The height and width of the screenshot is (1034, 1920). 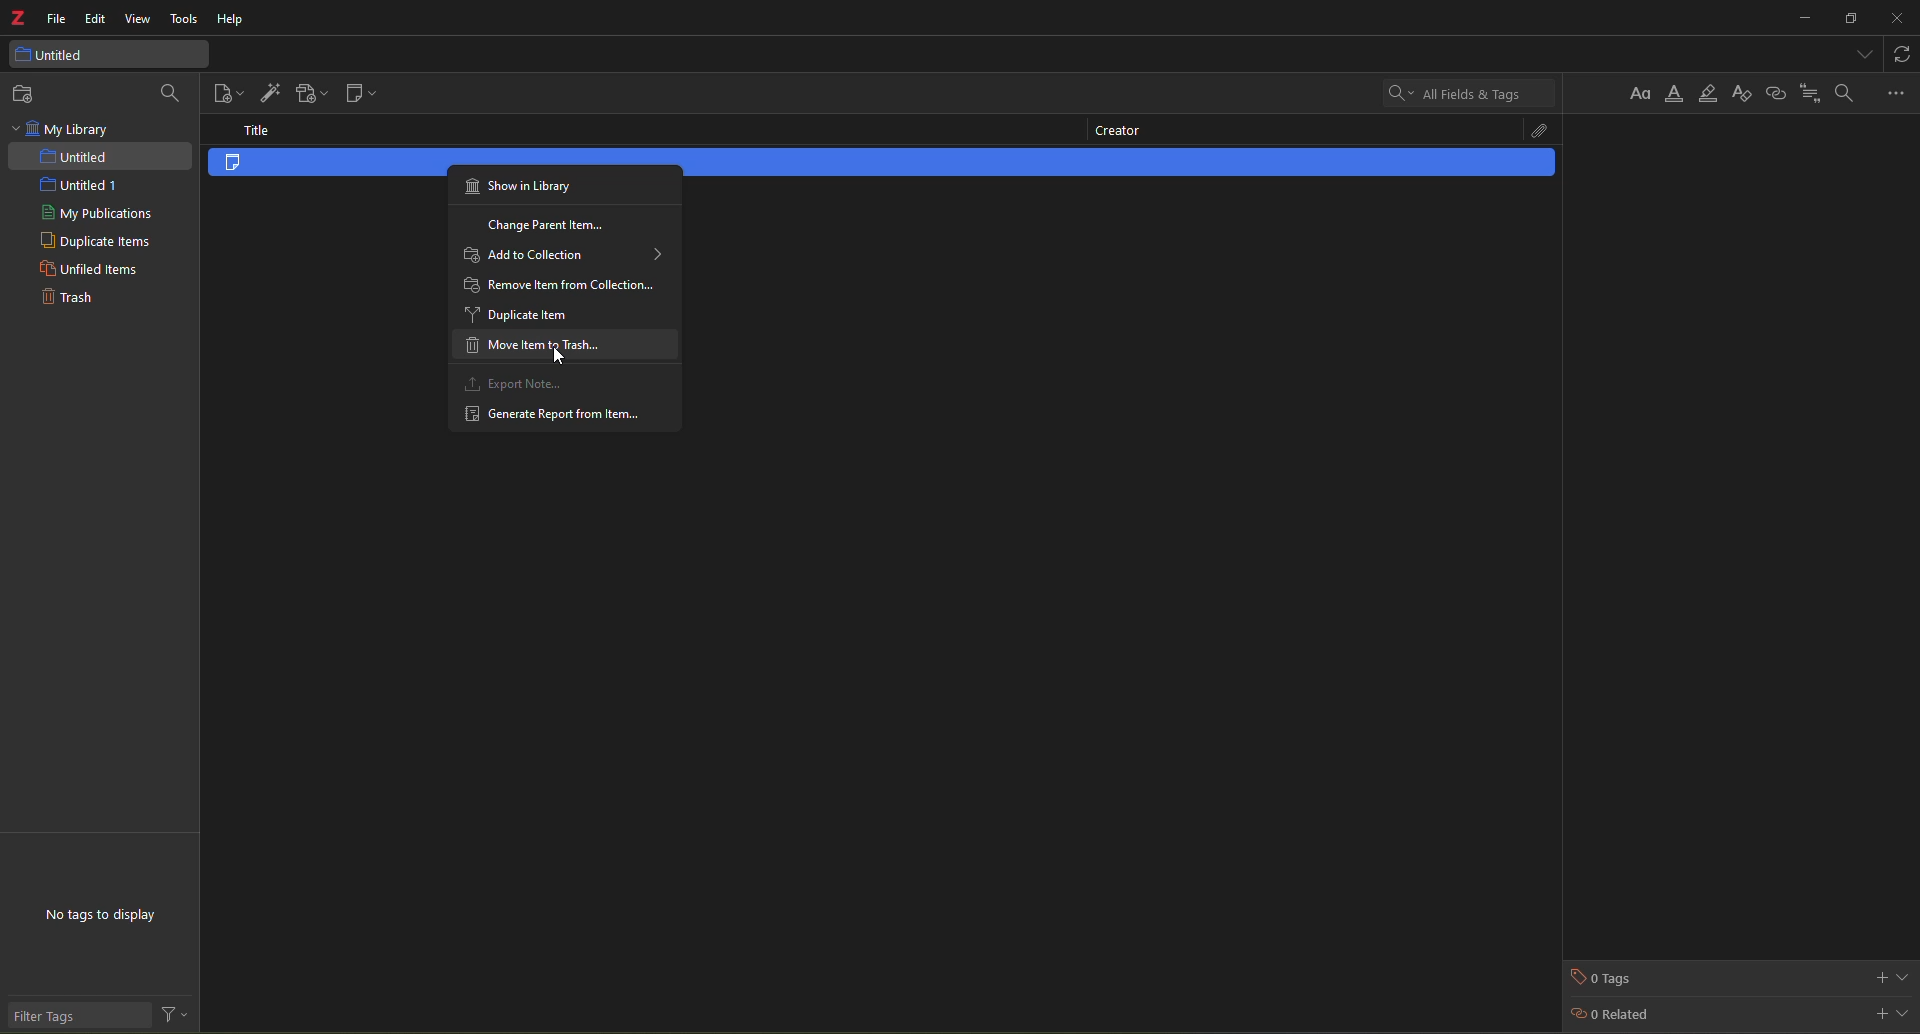 I want to click on add to collection, so click(x=564, y=257).